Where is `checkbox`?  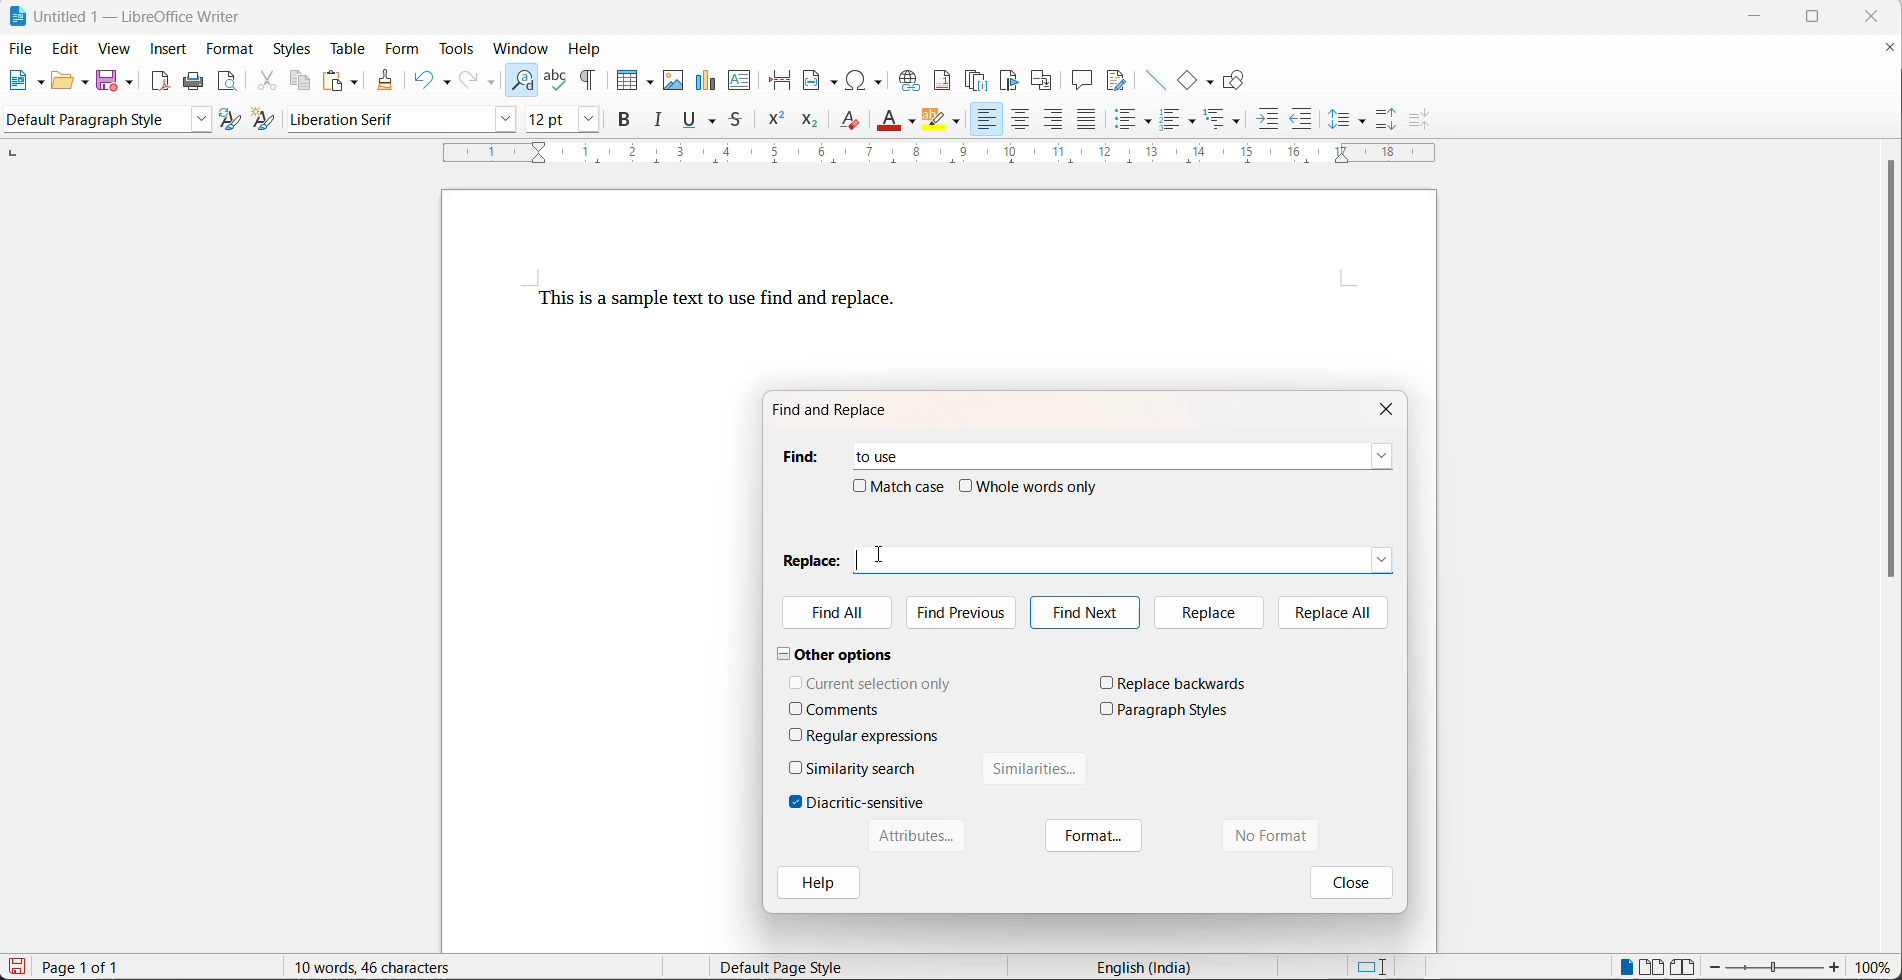
checkbox is located at coordinates (796, 708).